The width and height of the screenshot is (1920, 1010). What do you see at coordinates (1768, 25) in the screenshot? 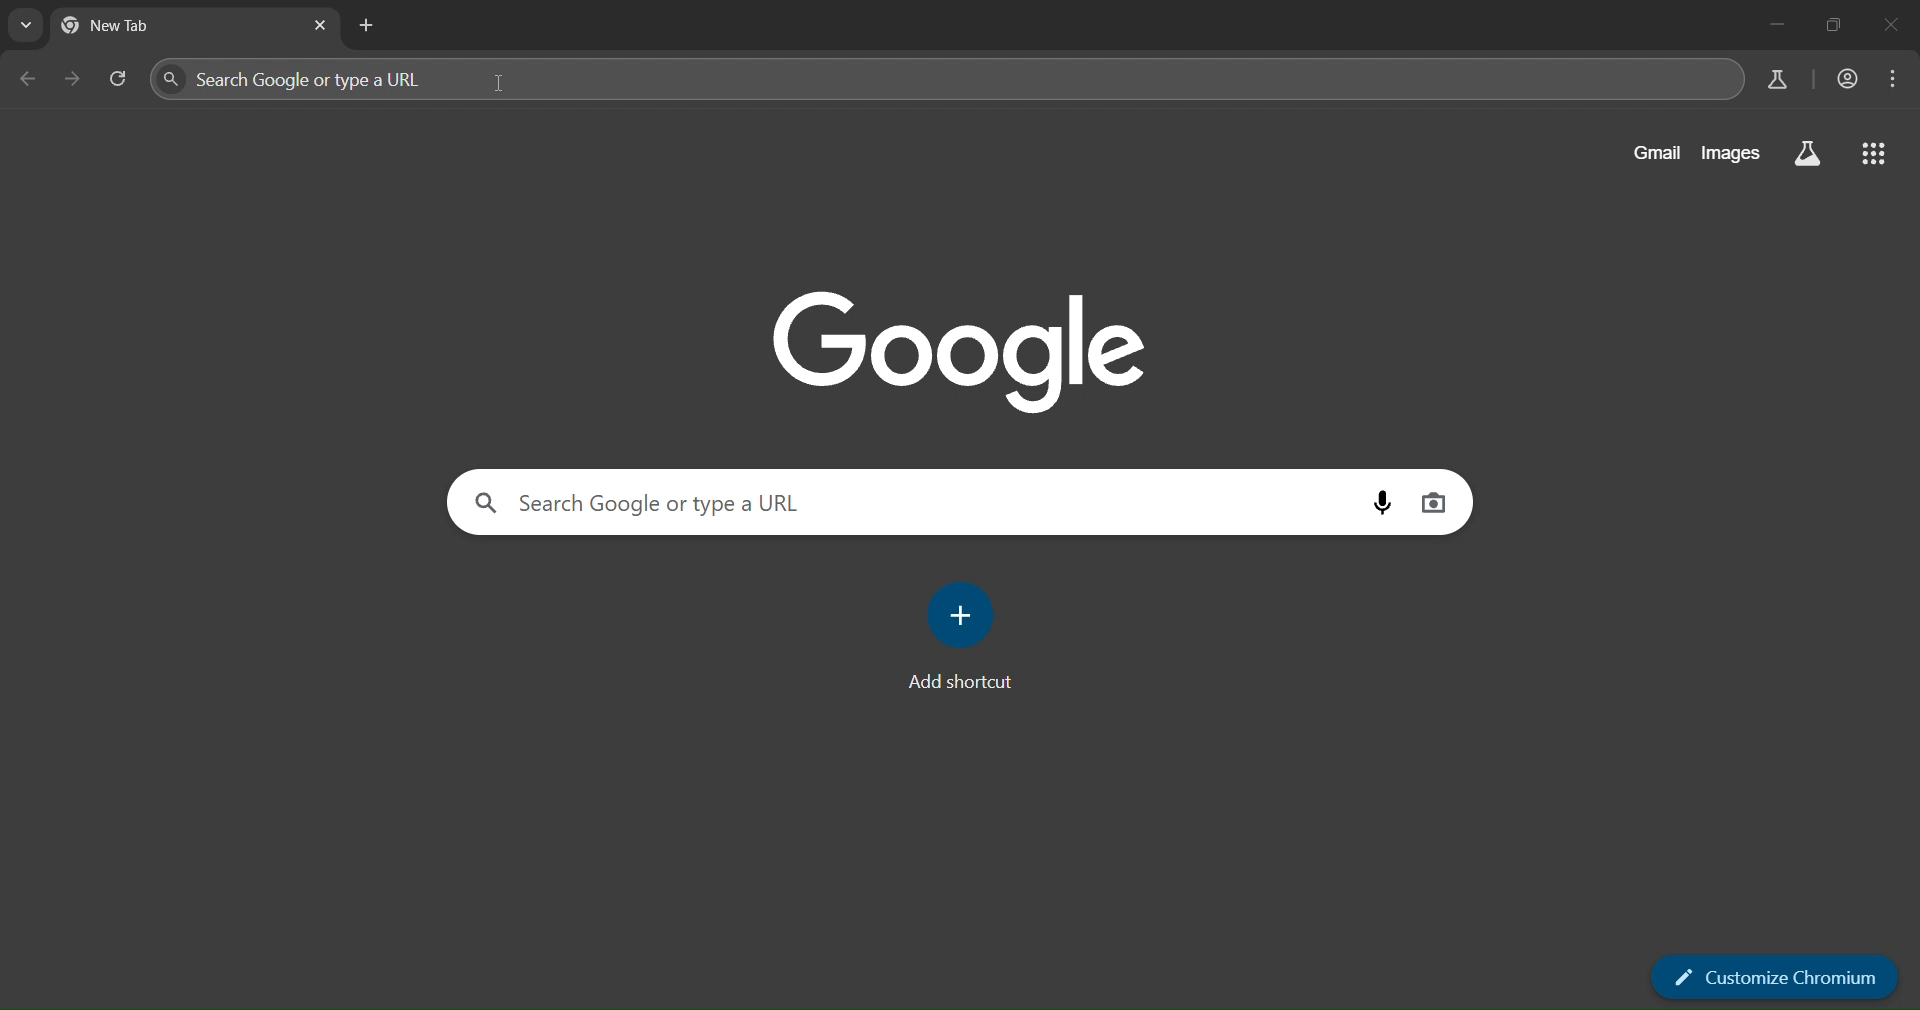
I see `minimize` at bounding box center [1768, 25].